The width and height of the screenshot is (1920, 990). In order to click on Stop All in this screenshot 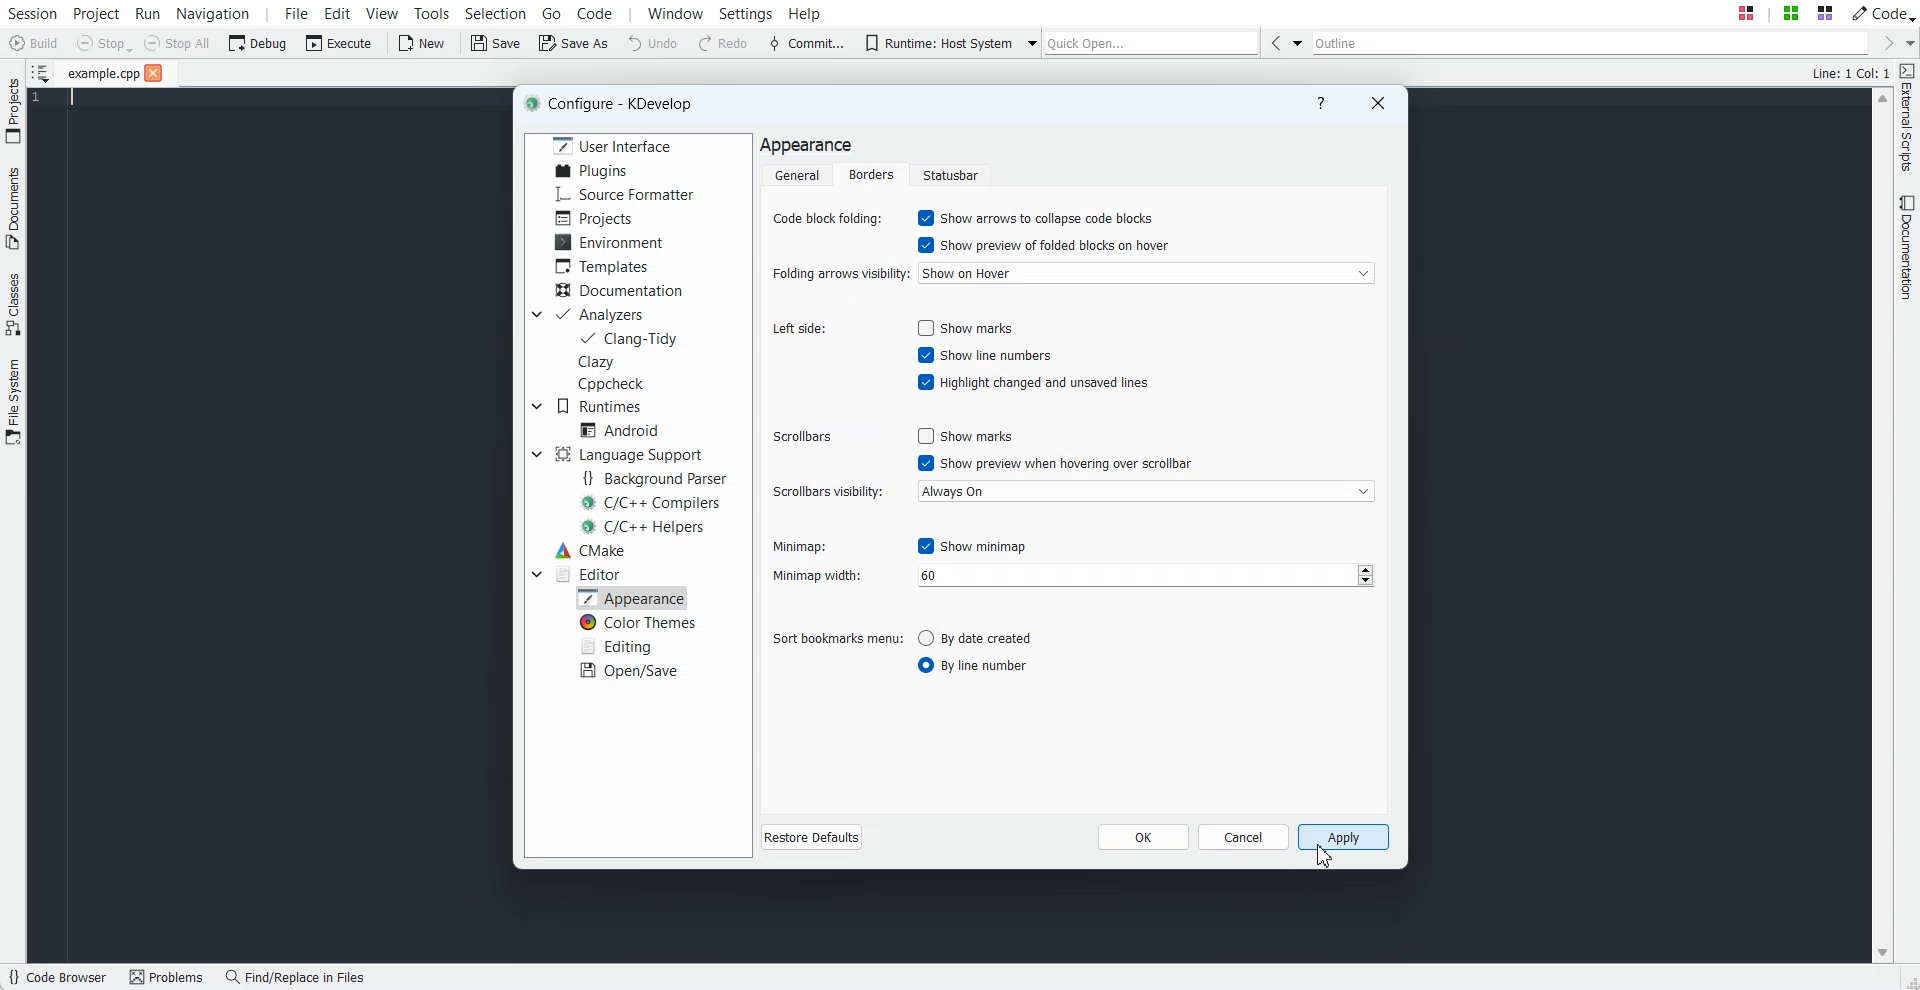, I will do `click(176, 43)`.